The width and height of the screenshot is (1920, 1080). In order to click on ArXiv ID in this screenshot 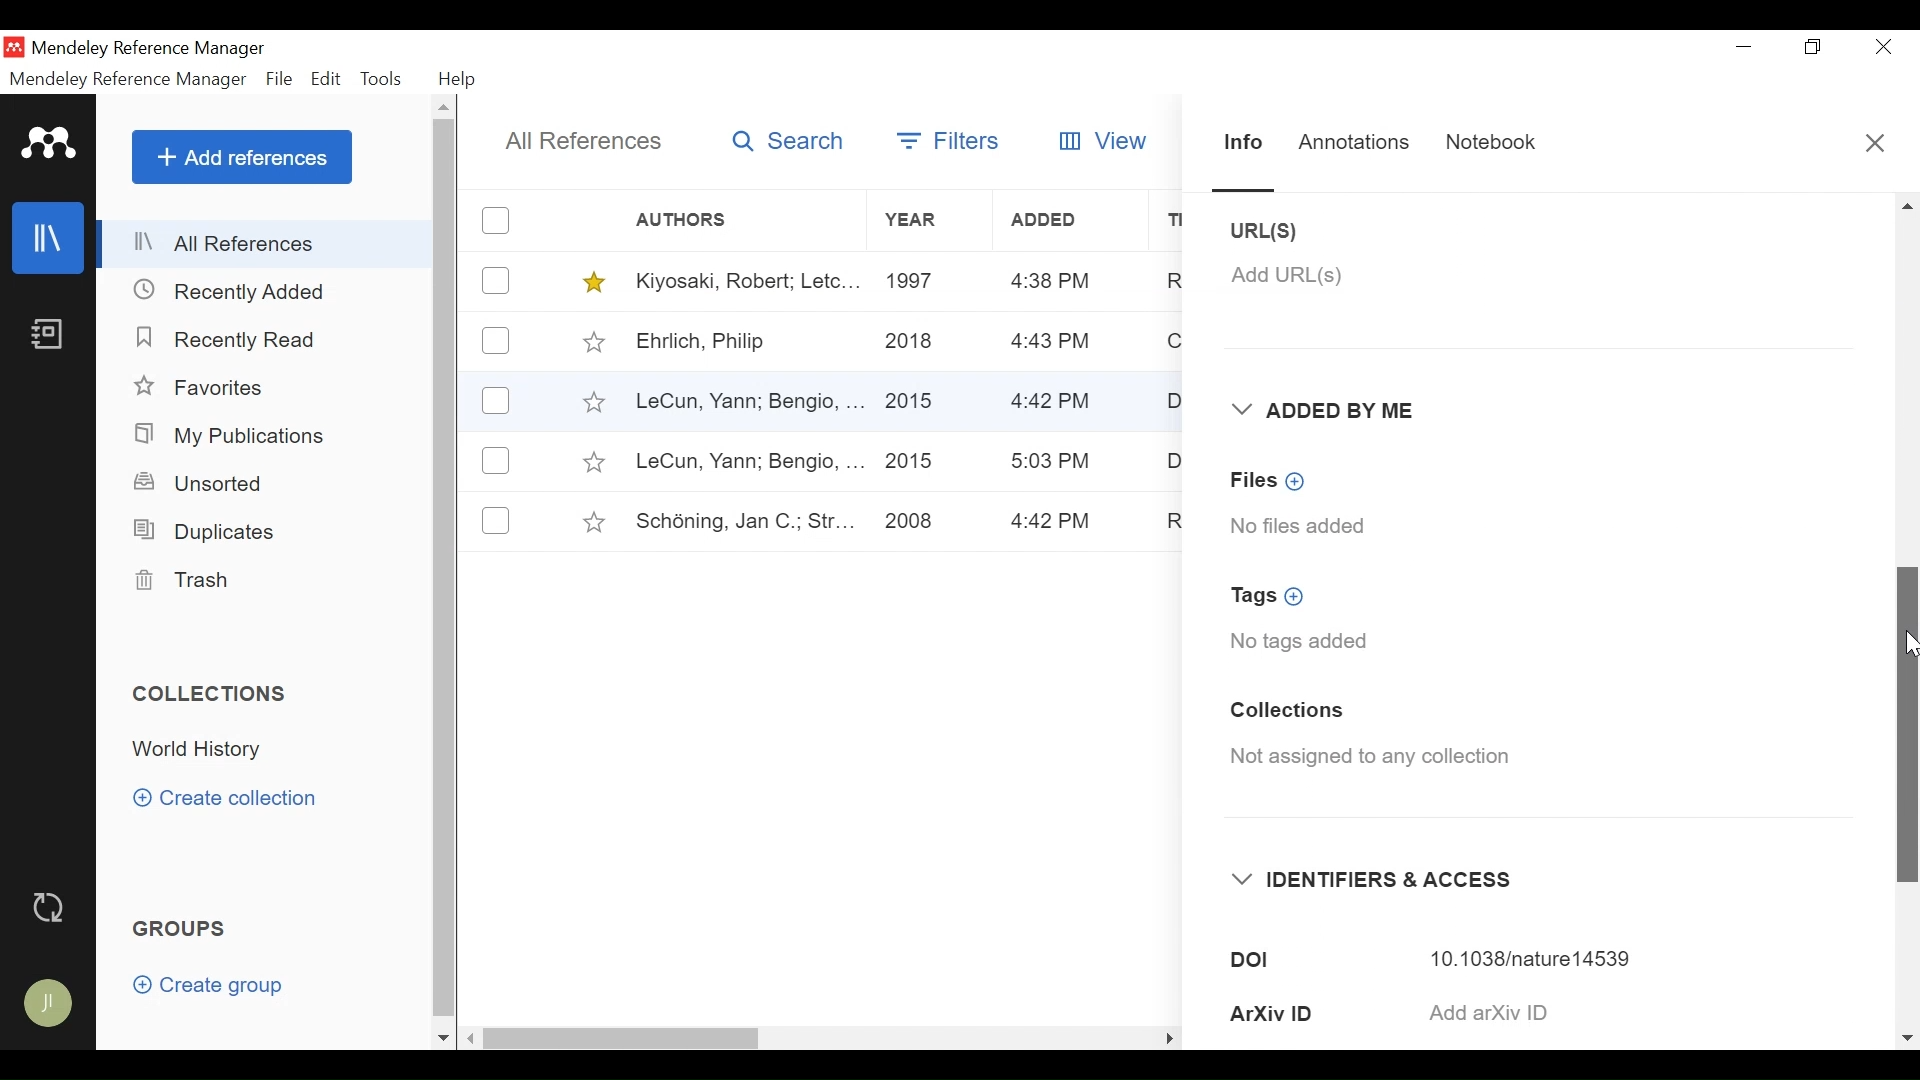, I will do `click(1308, 1013)`.